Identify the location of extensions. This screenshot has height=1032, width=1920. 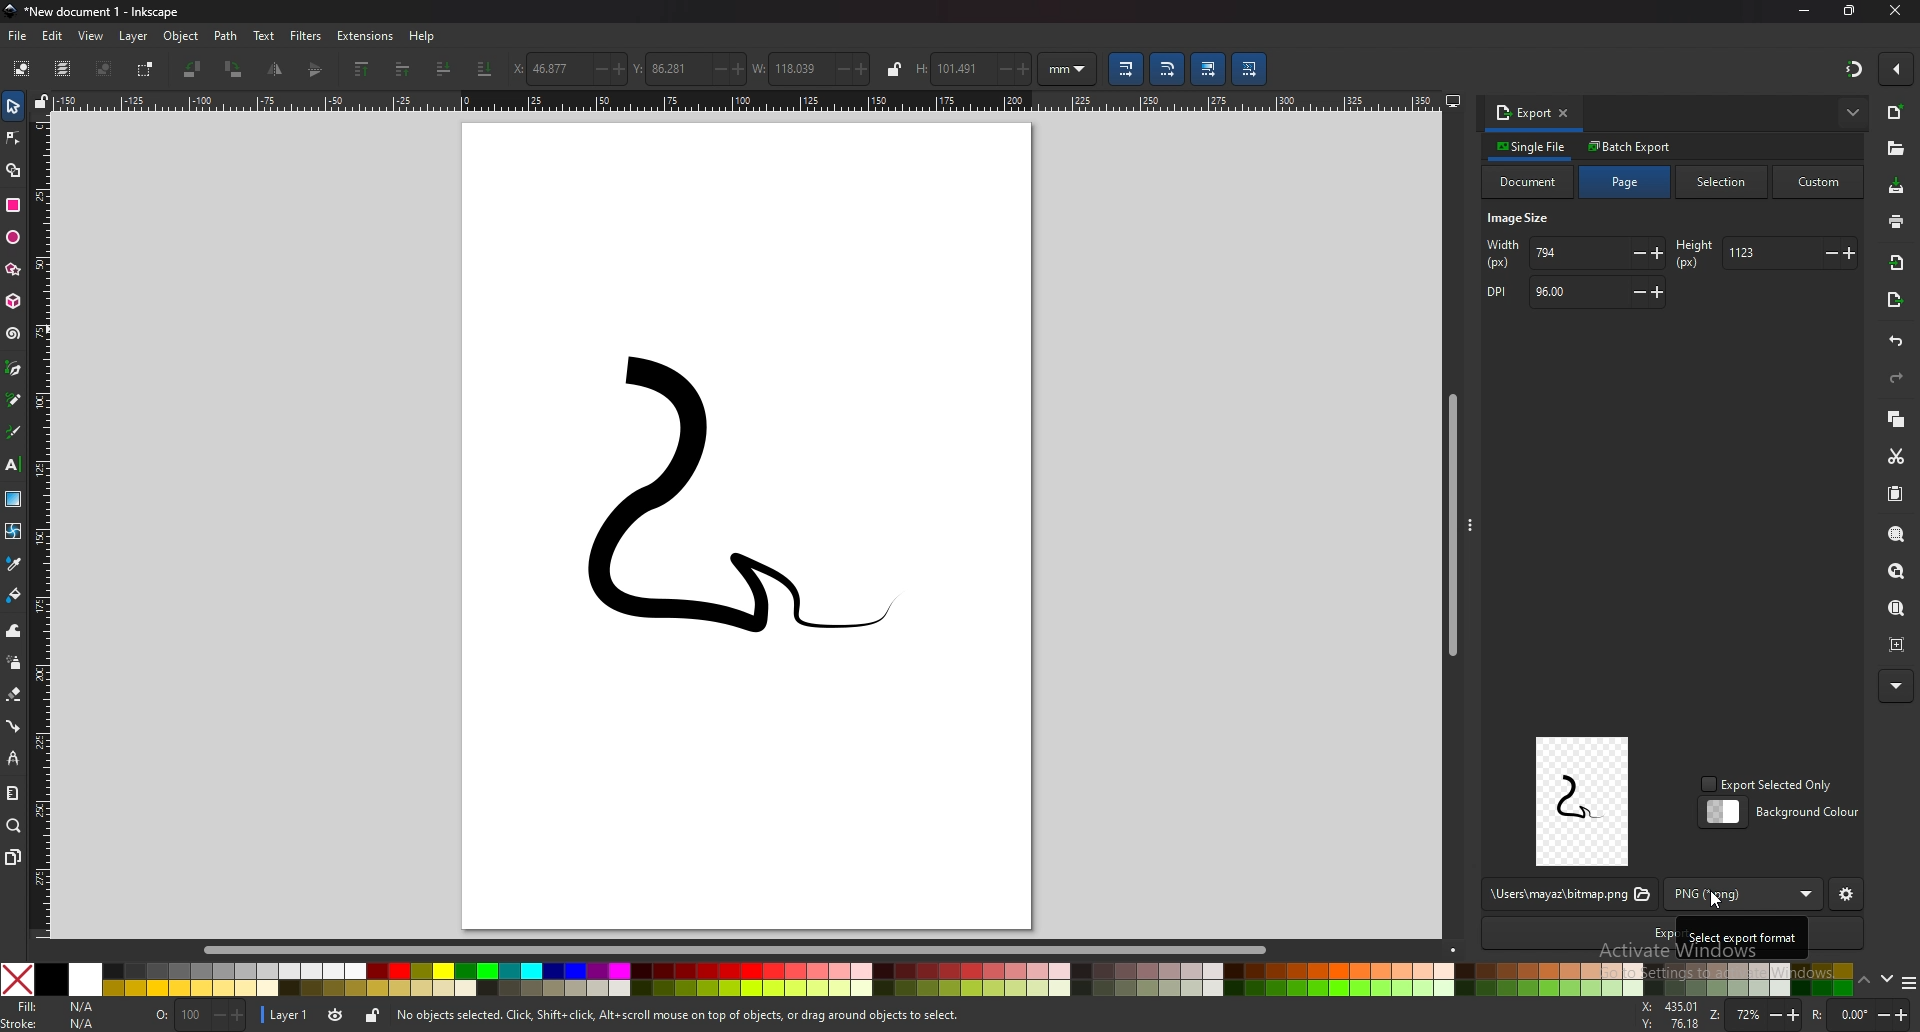
(367, 36).